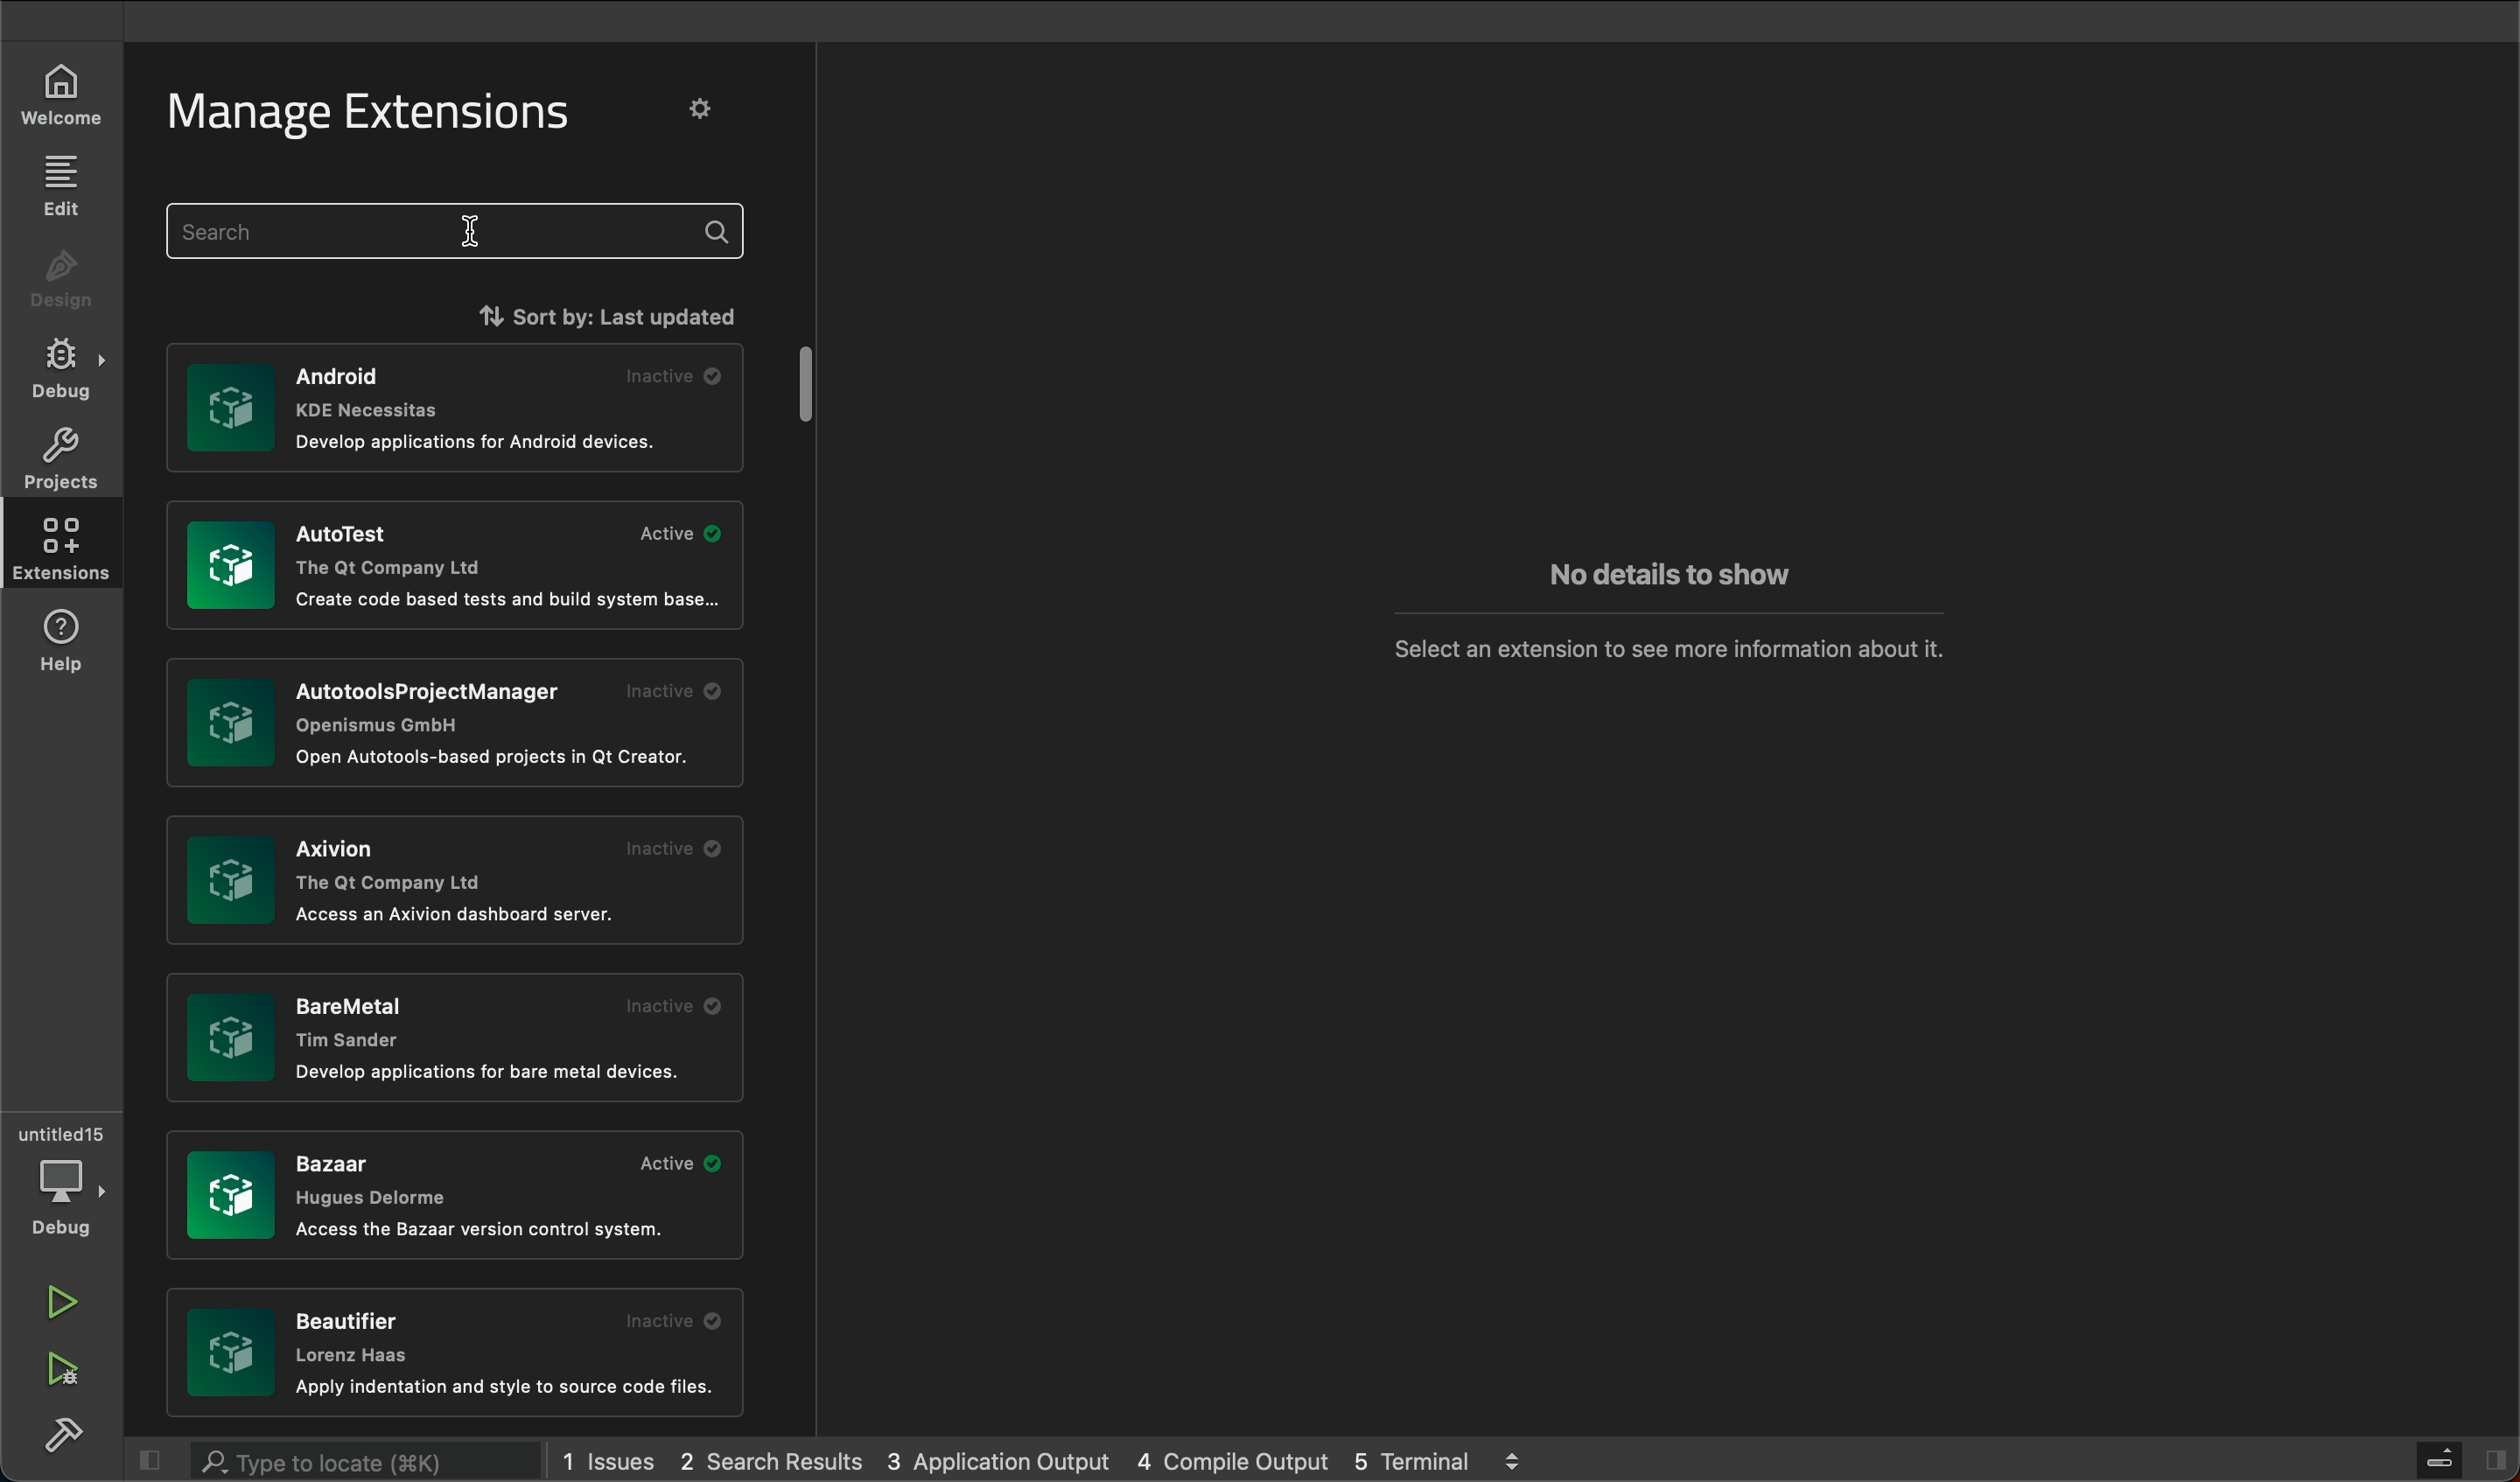 This screenshot has width=2520, height=1482. What do you see at coordinates (65, 1179) in the screenshot?
I see `debuger` at bounding box center [65, 1179].